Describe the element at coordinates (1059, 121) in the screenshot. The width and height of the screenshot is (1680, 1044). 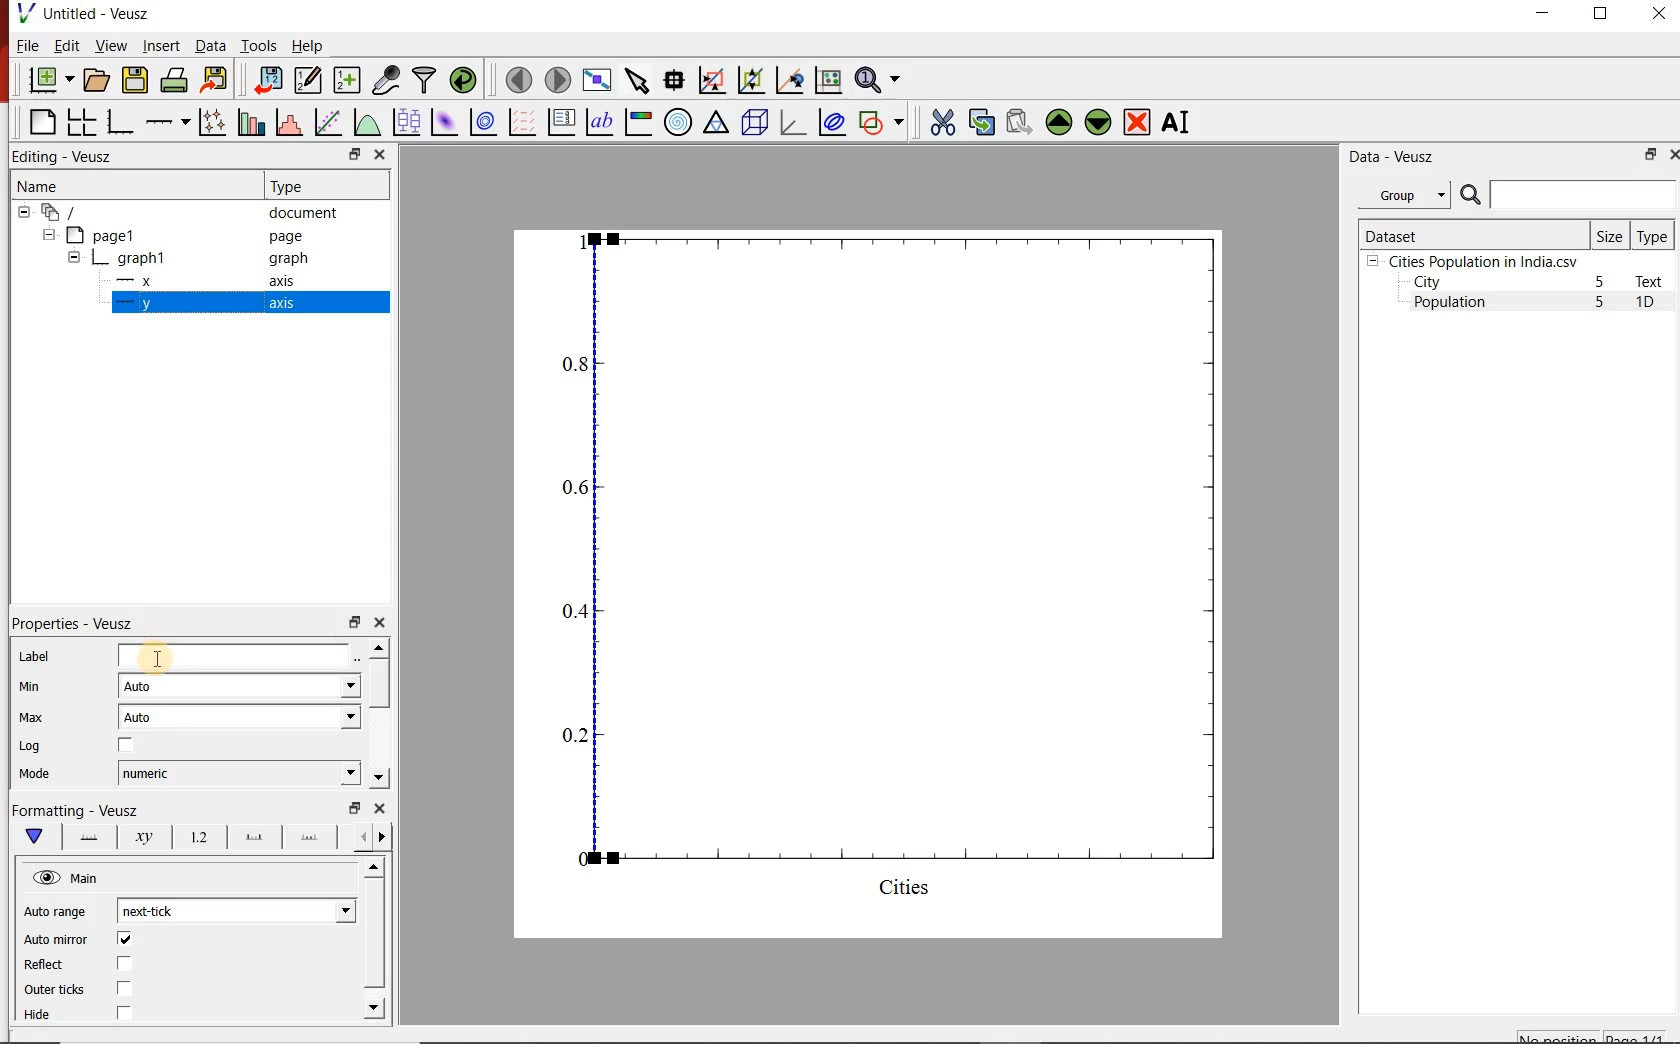
I see `move the selected widget up` at that location.